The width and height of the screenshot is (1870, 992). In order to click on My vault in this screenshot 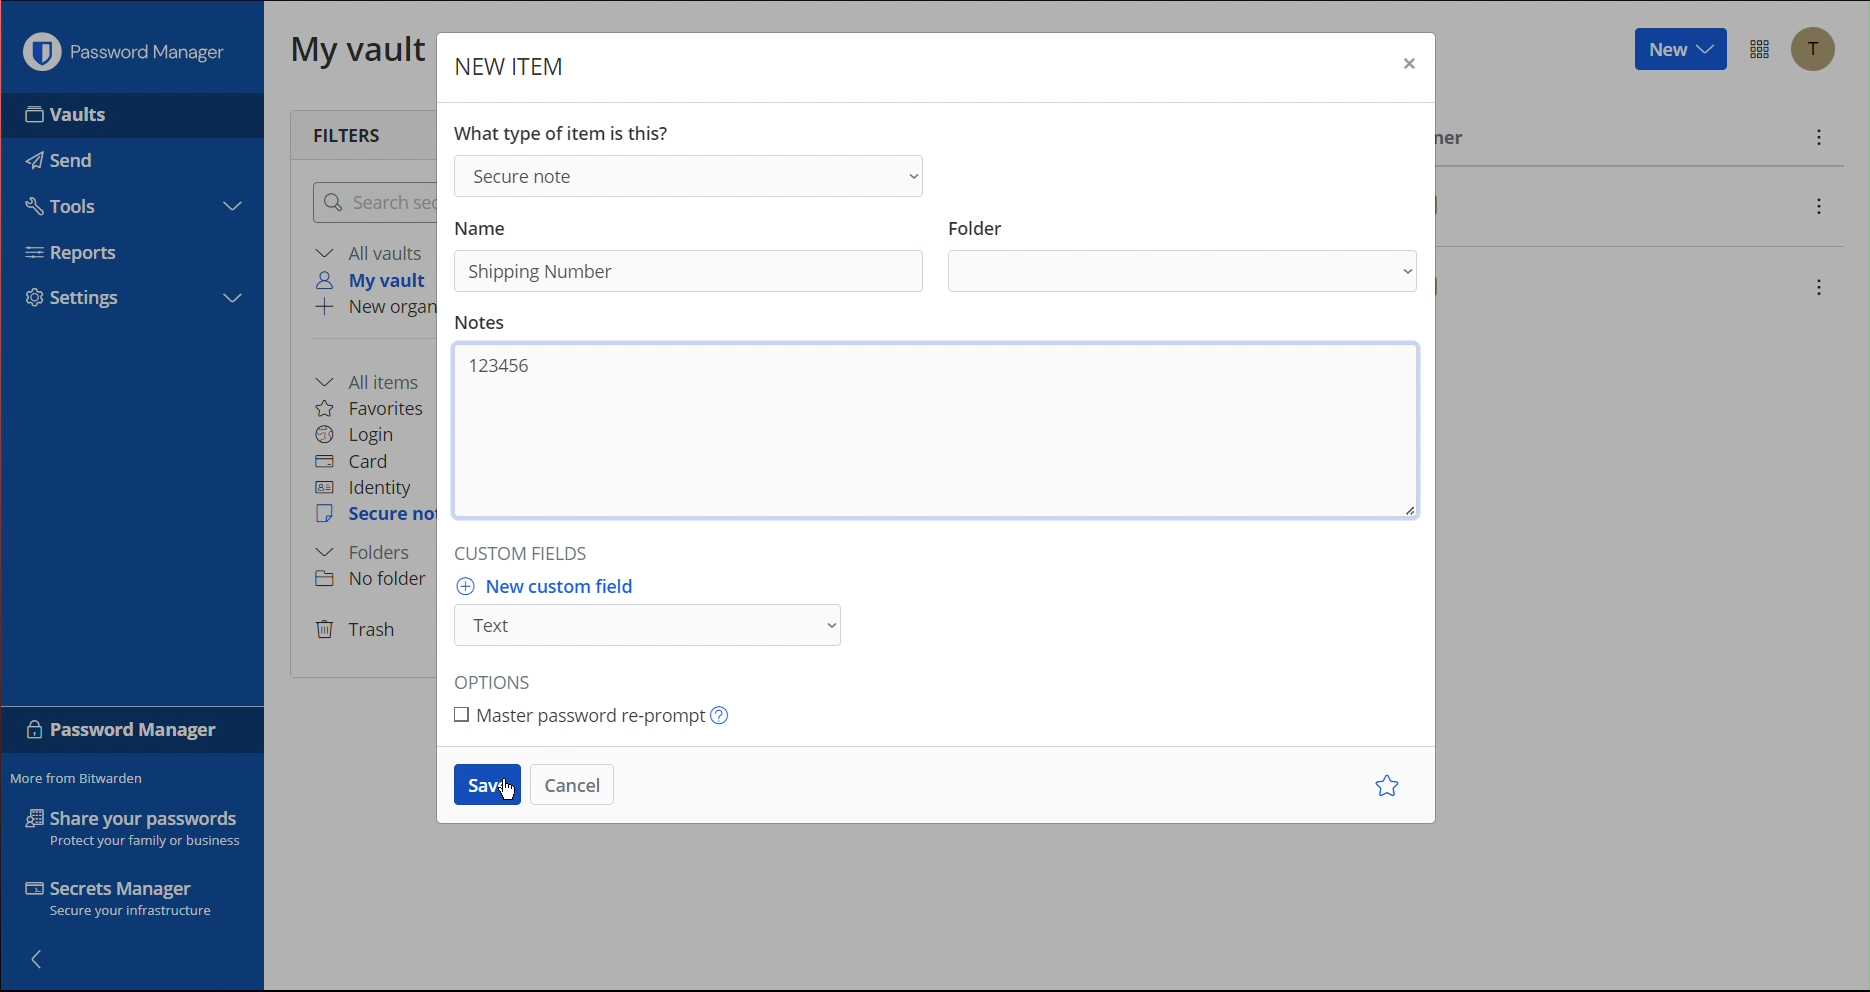, I will do `click(372, 280)`.